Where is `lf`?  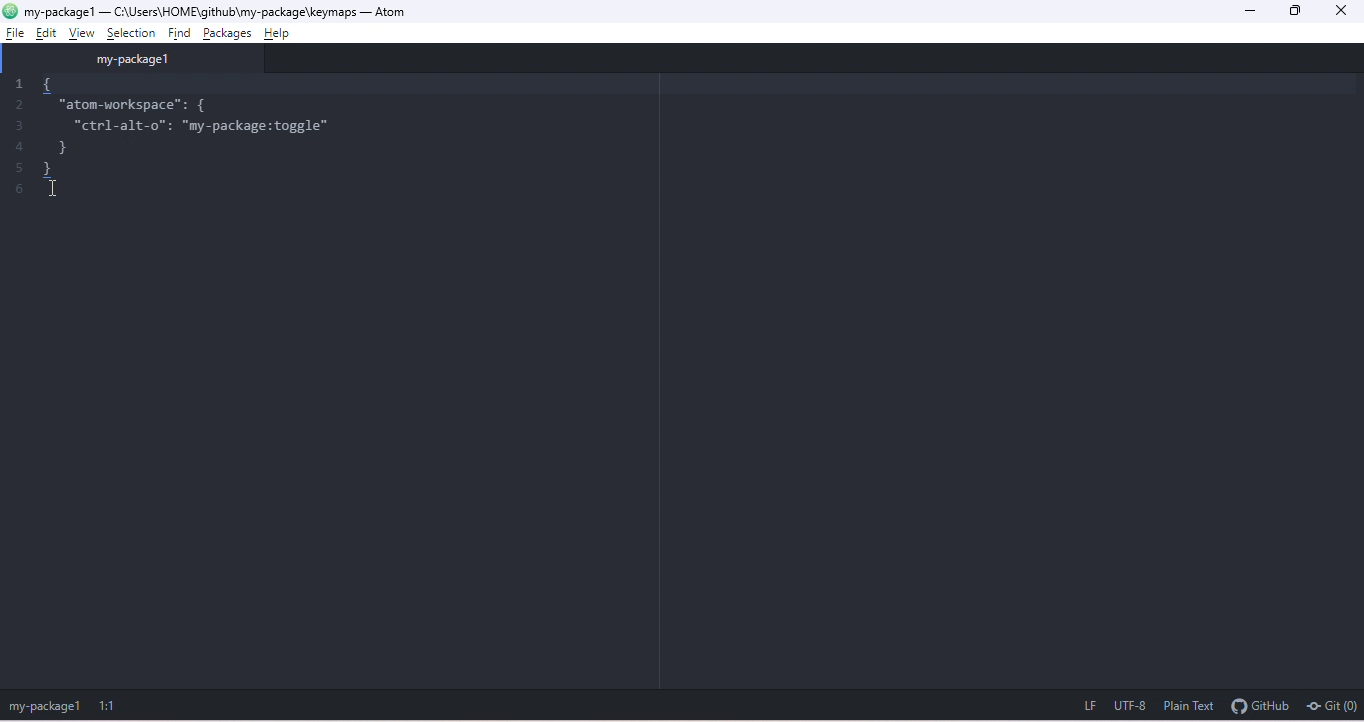
lf is located at coordinates (1087, 704).